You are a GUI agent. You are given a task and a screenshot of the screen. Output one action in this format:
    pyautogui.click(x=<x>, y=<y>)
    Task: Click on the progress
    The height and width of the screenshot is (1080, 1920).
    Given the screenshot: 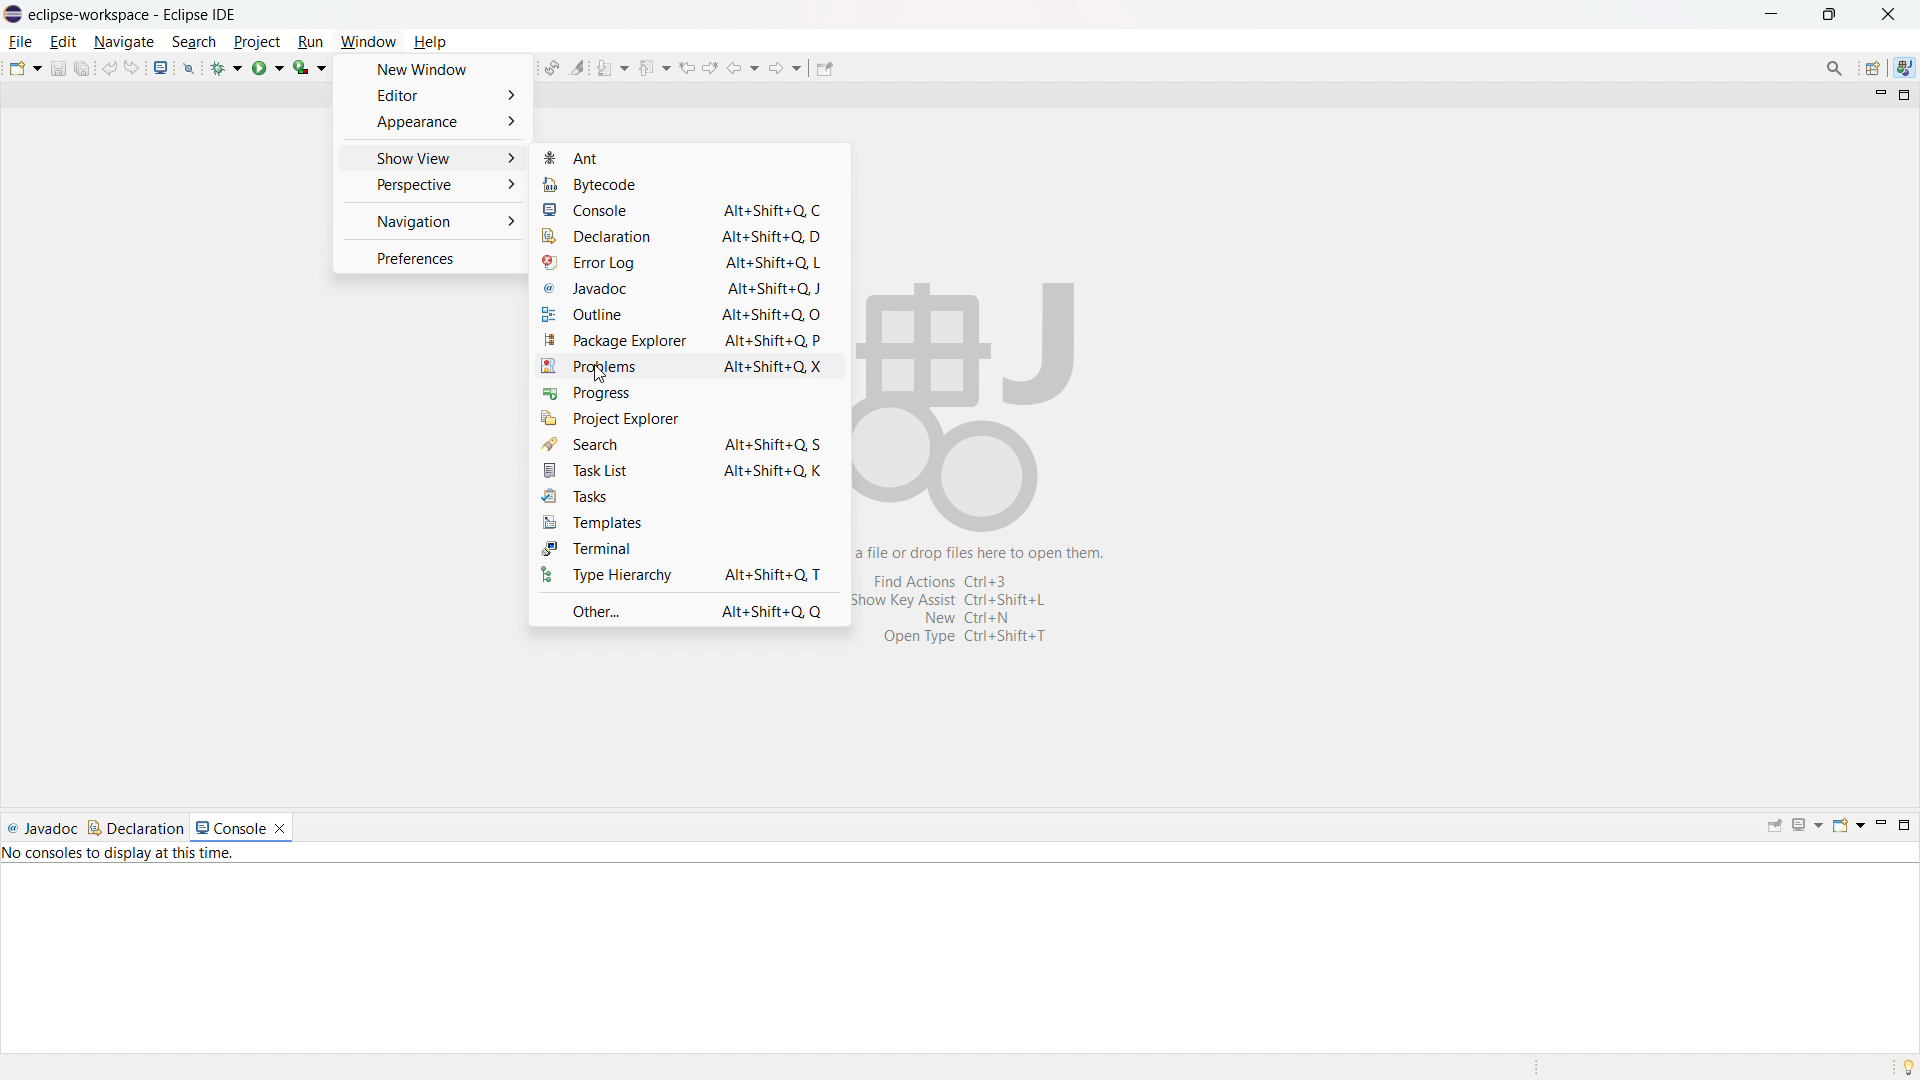 What is the action you would take?
    pyautogui.click(x=689, y=393)
    